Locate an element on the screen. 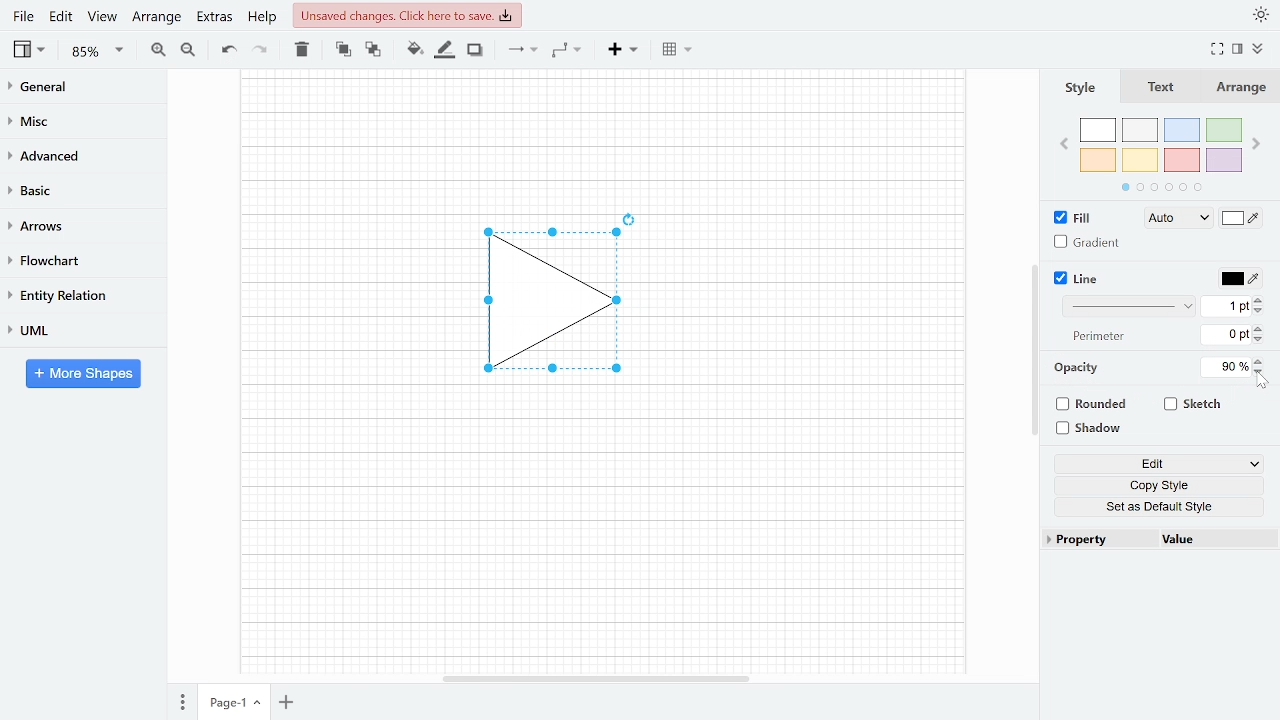 The image size is (1280, 720). Collapse is located at coordinates (1265, 51).